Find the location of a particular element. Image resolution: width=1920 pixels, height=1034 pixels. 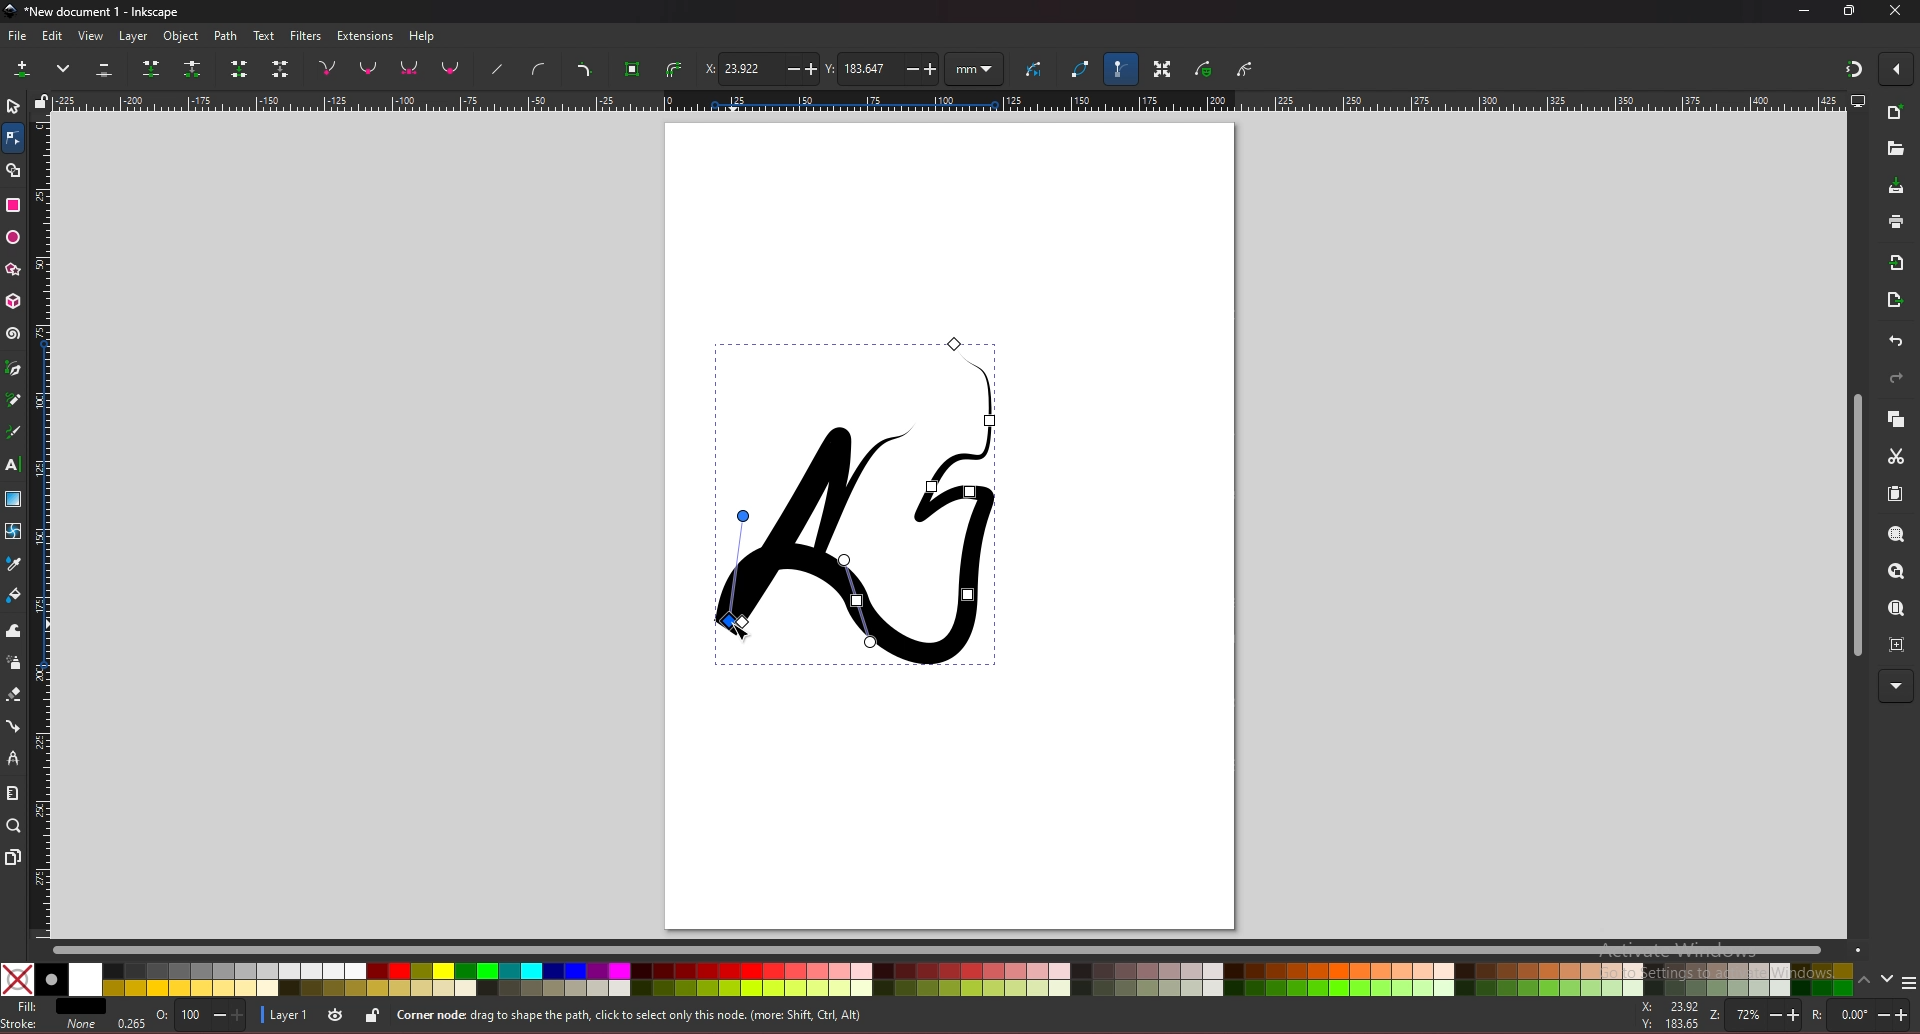

layer is located at coordinates (137, 37).